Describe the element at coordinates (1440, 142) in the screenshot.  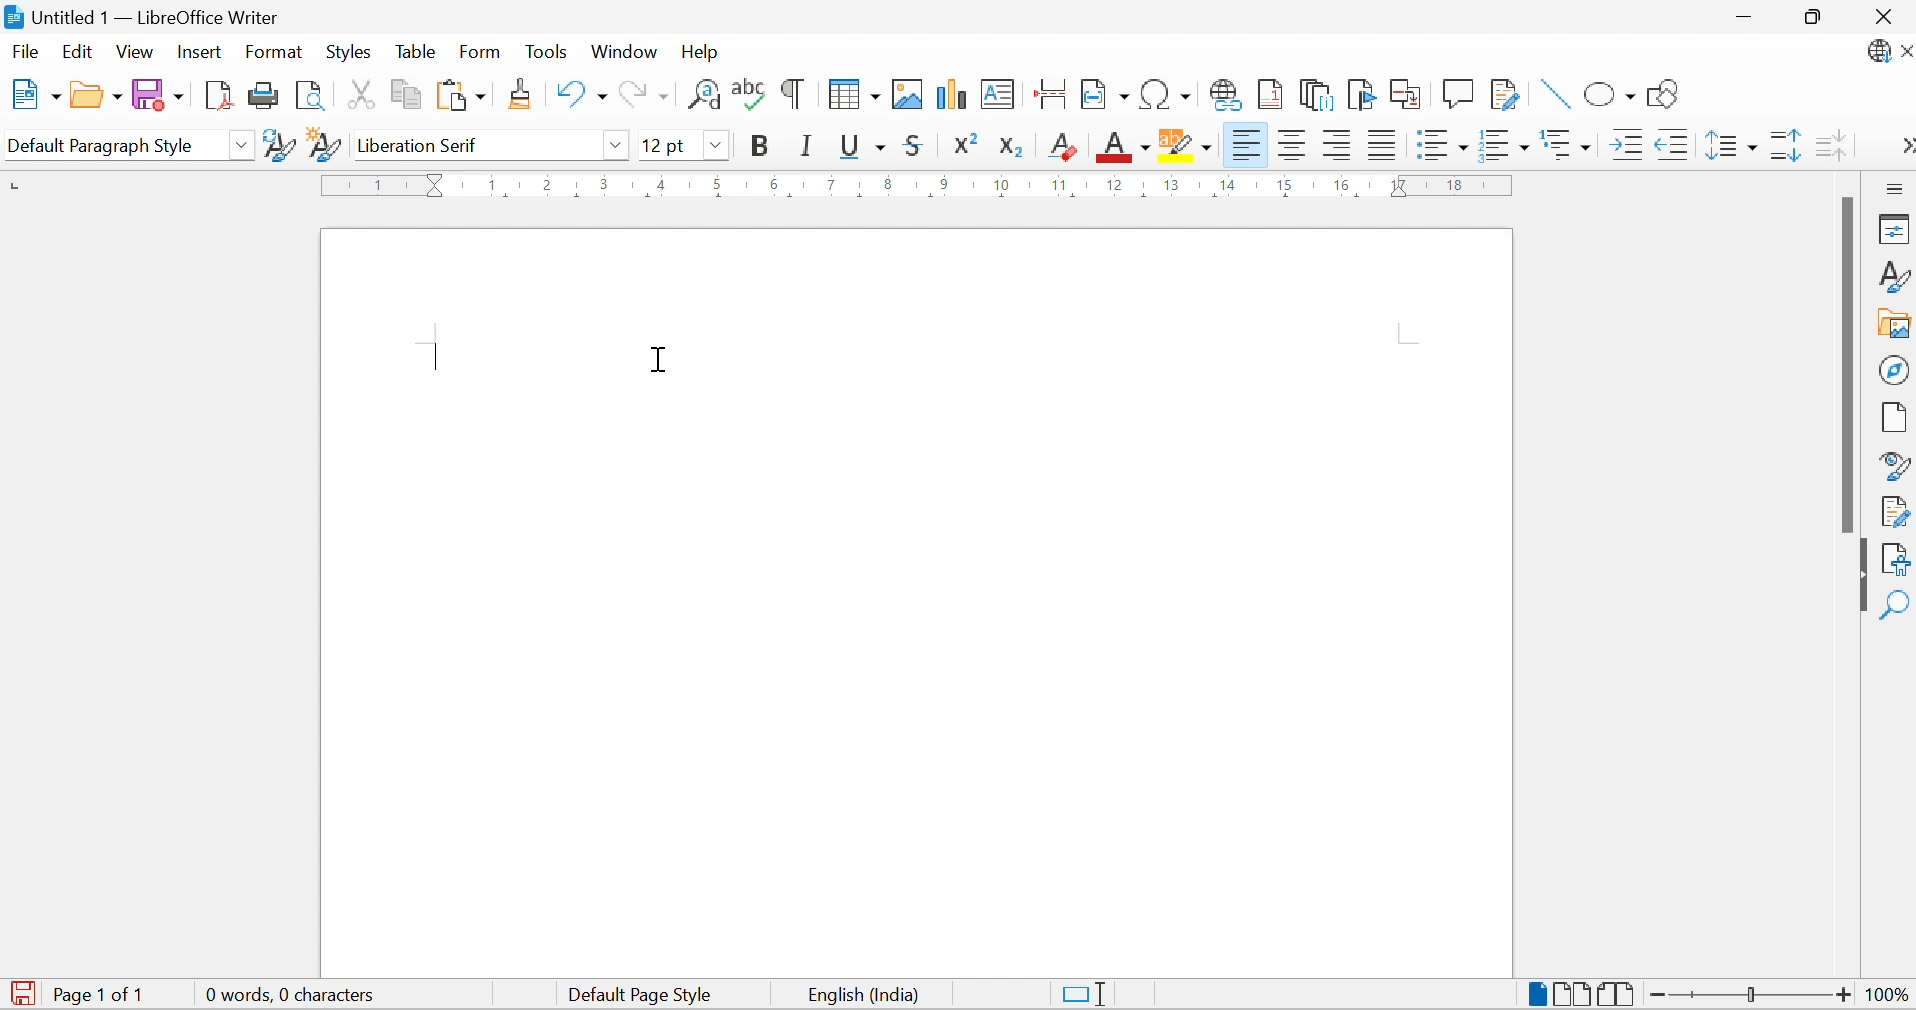
I see `Toggle Unordered List` at that location.